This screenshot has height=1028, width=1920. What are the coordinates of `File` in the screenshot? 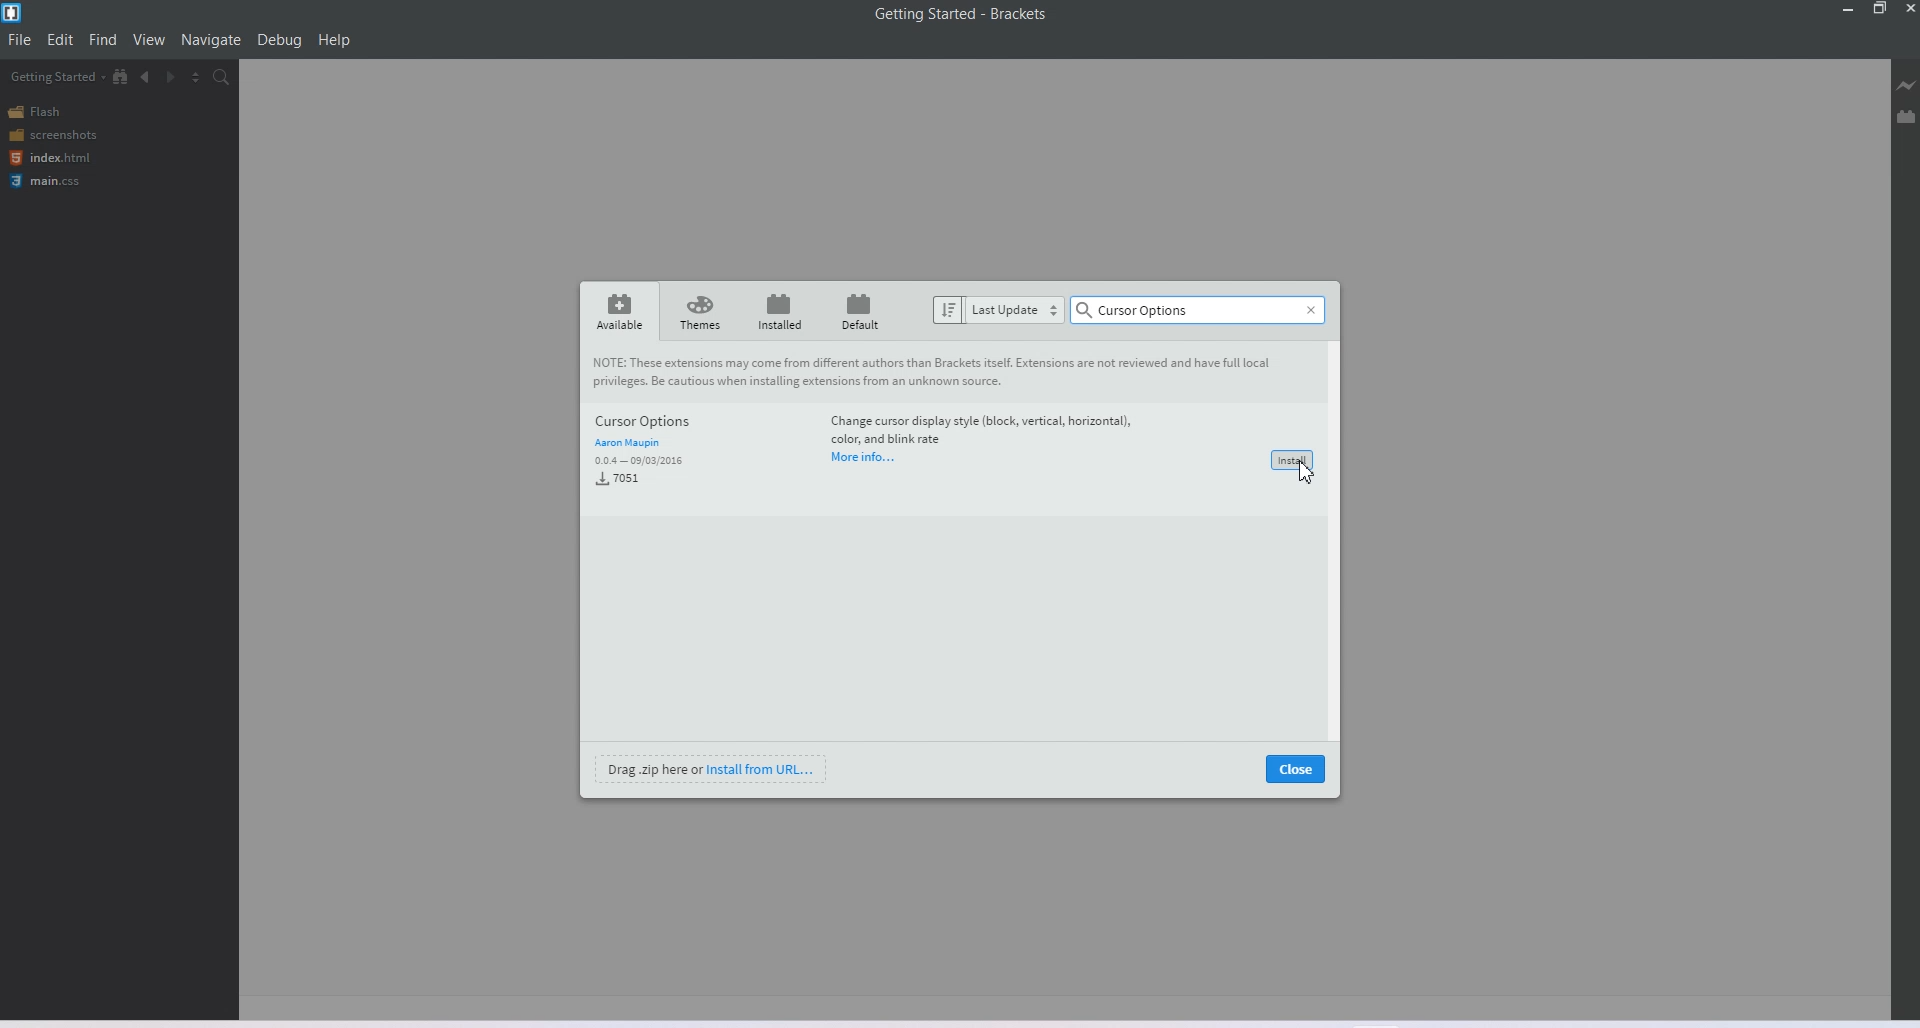 It's located at (19, 39).